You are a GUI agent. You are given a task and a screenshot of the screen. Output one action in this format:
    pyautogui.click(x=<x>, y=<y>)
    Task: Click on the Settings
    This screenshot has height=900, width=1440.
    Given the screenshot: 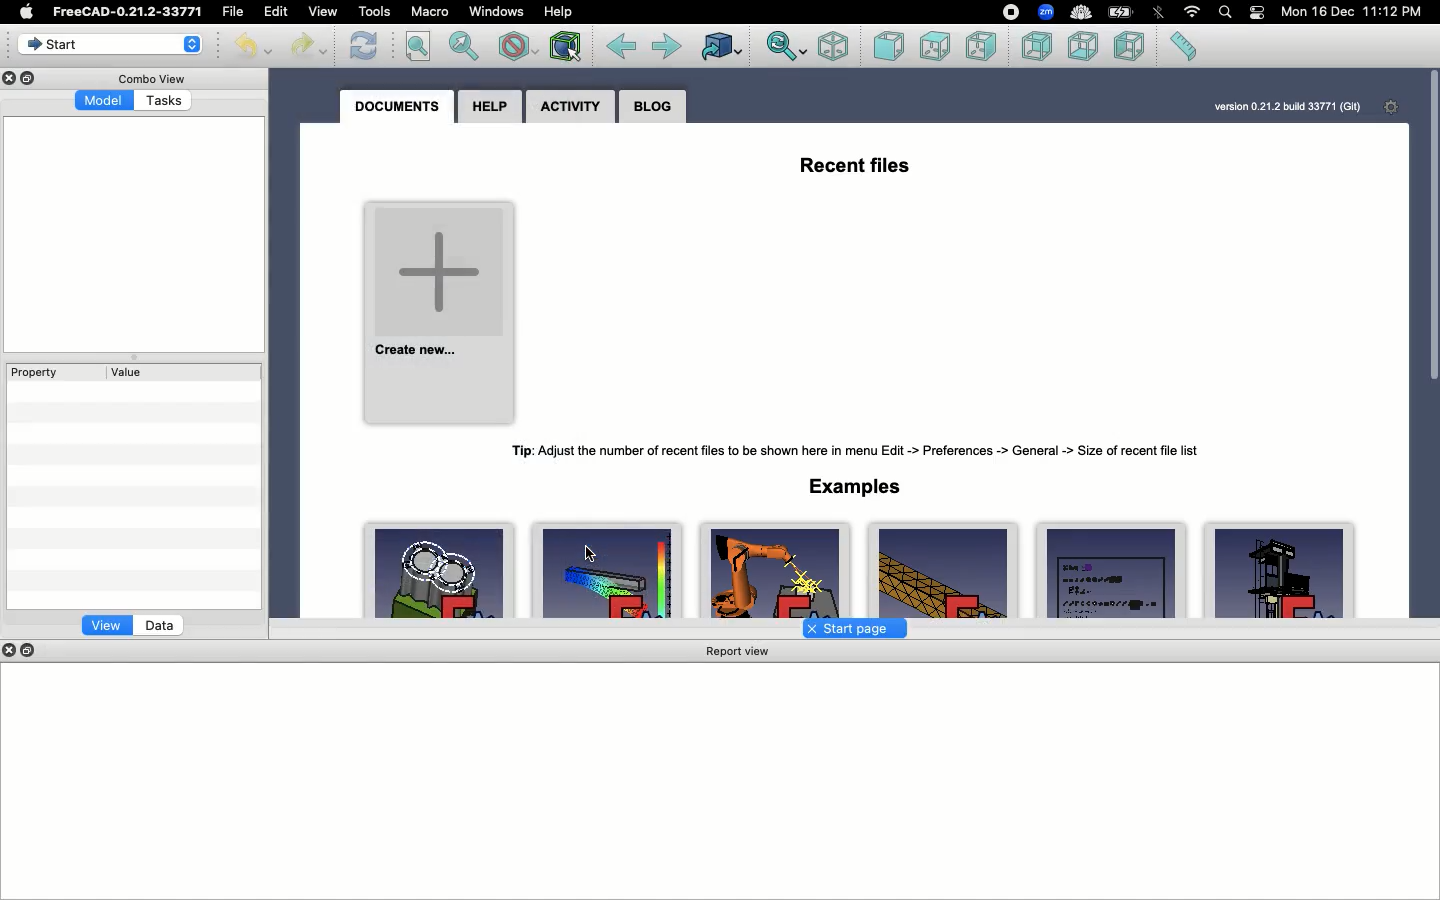 What is the action you would take?
    pyautogui.click(x=1395, y=109)
    